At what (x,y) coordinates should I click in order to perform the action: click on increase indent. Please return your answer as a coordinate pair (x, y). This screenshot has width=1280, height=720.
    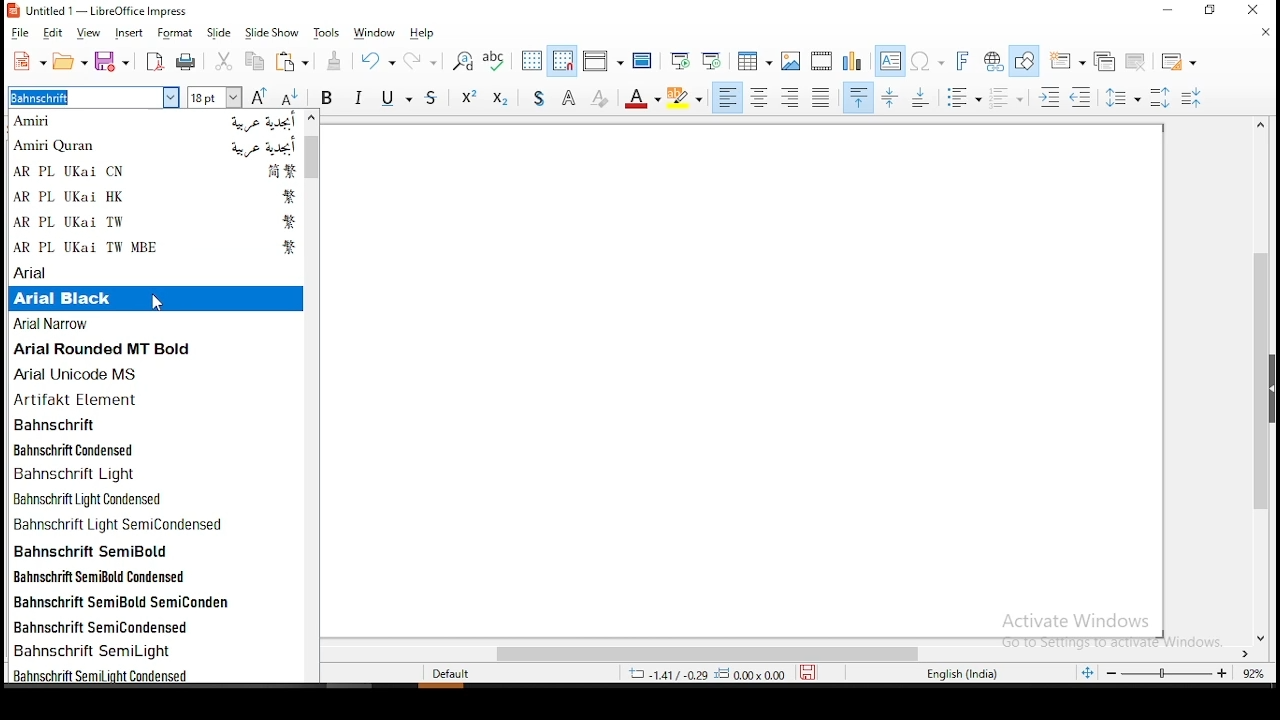
    Looking at the image, I should click on (1051, 96).